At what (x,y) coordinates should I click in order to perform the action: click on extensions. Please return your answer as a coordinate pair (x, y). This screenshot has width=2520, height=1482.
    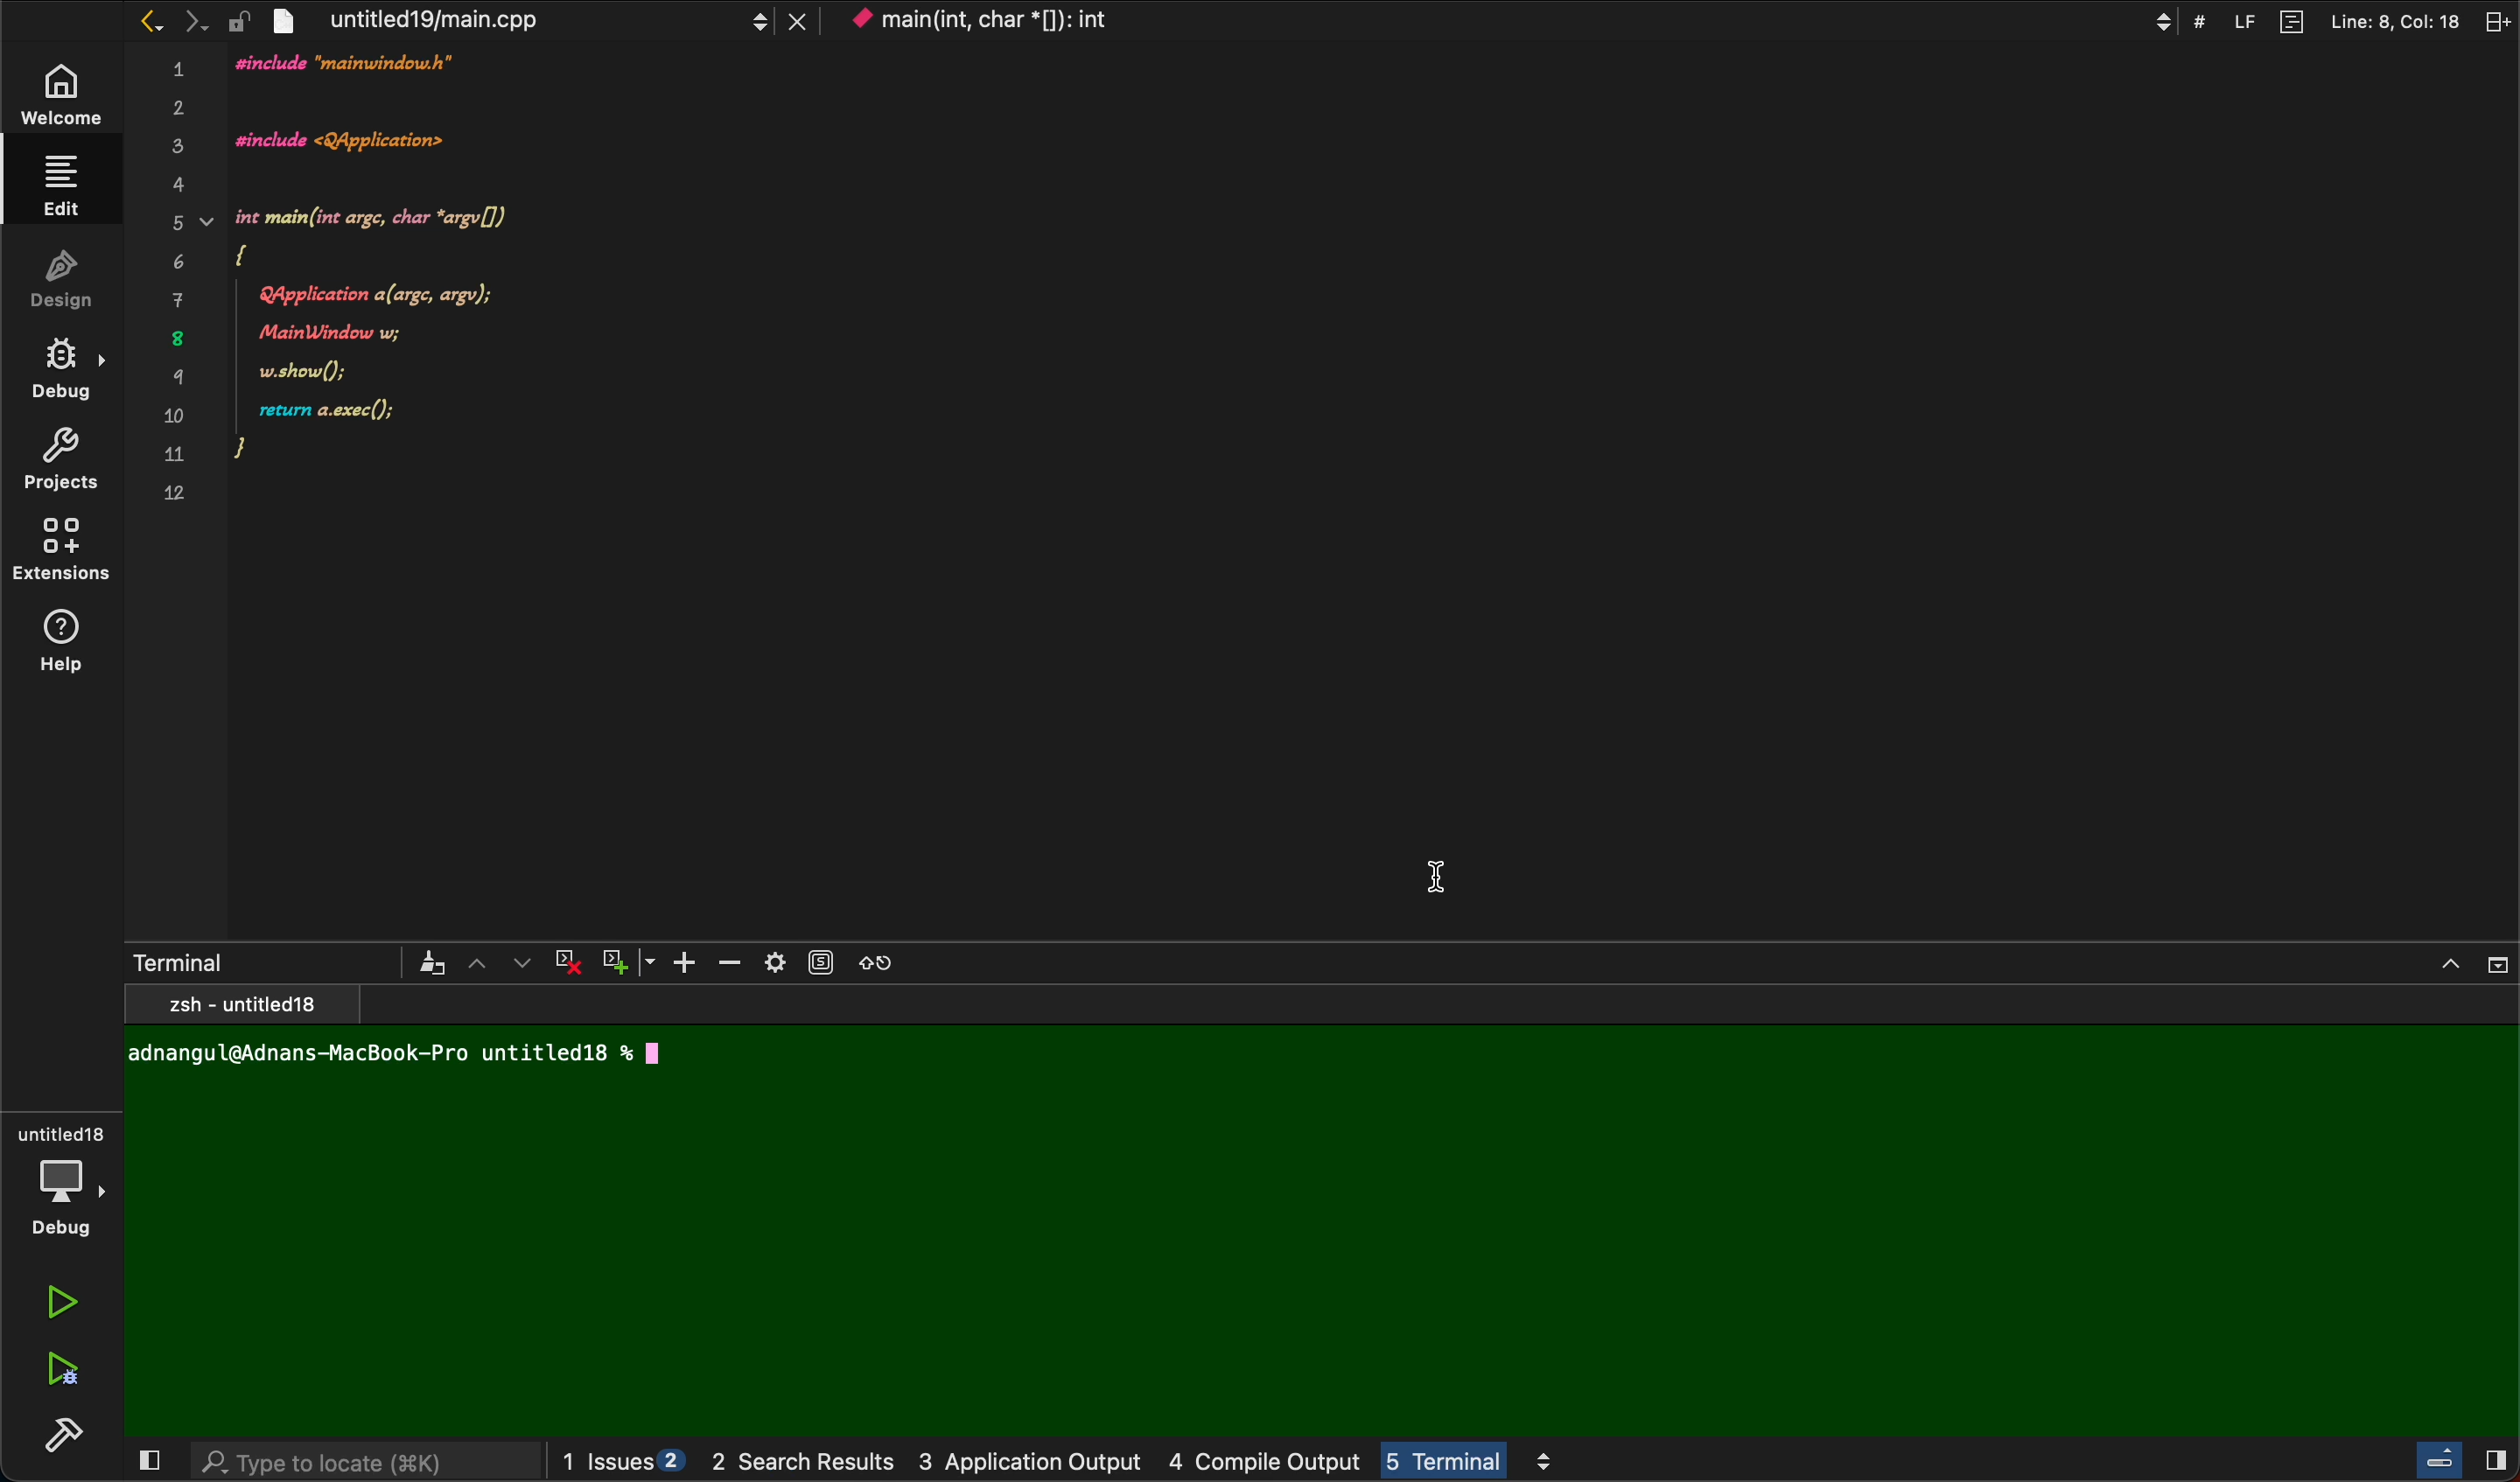
    Looking at the image, I should click on (64, 555).